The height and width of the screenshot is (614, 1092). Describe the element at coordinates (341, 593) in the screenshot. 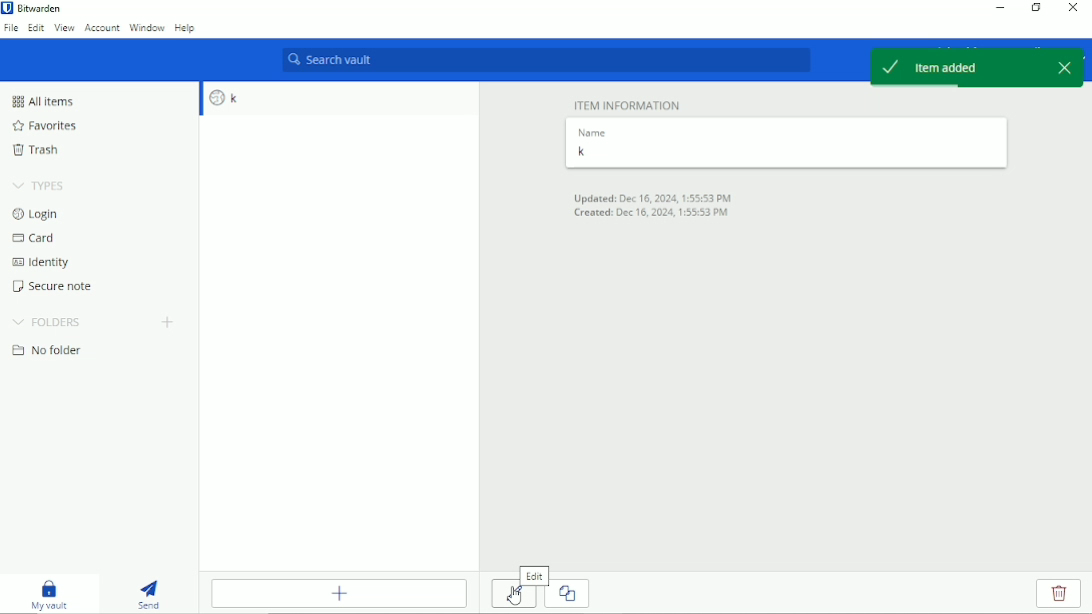

I see `Add item` at that location.